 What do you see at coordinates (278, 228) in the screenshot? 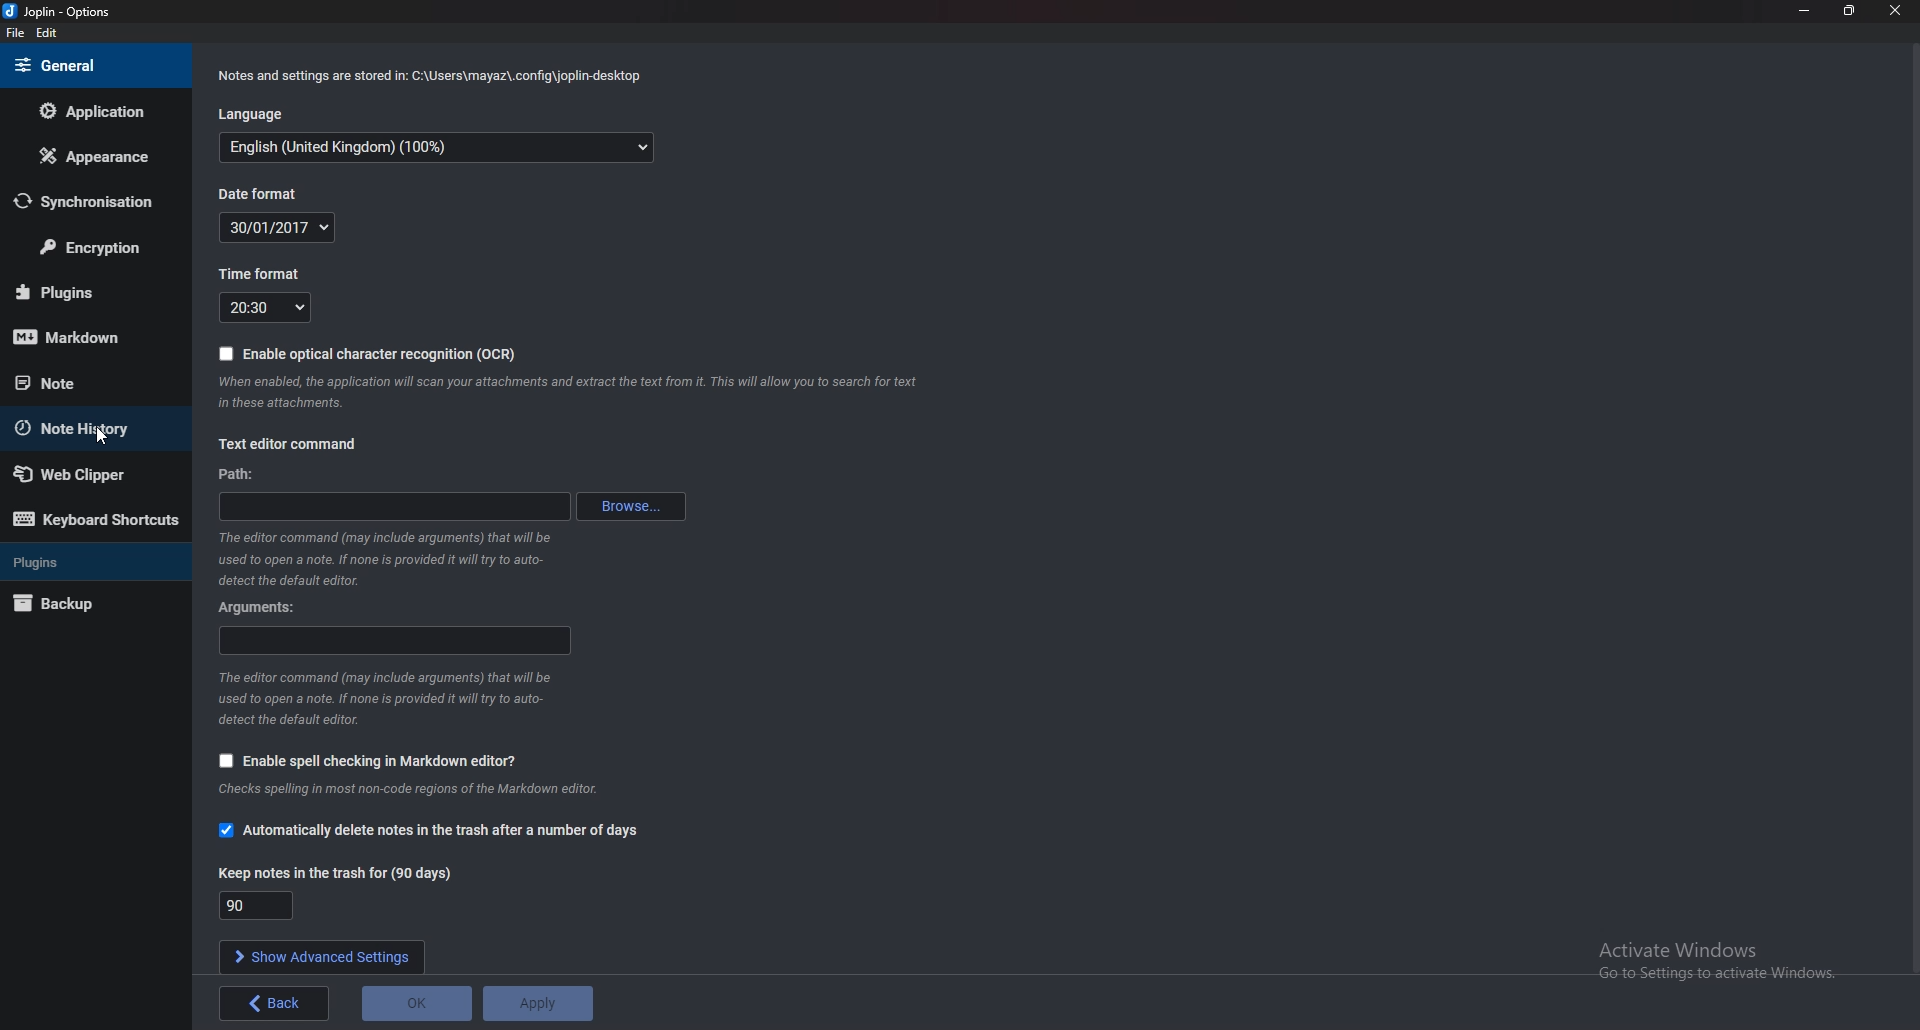
I see `30/01/2017` at bounding box center [278, 228].